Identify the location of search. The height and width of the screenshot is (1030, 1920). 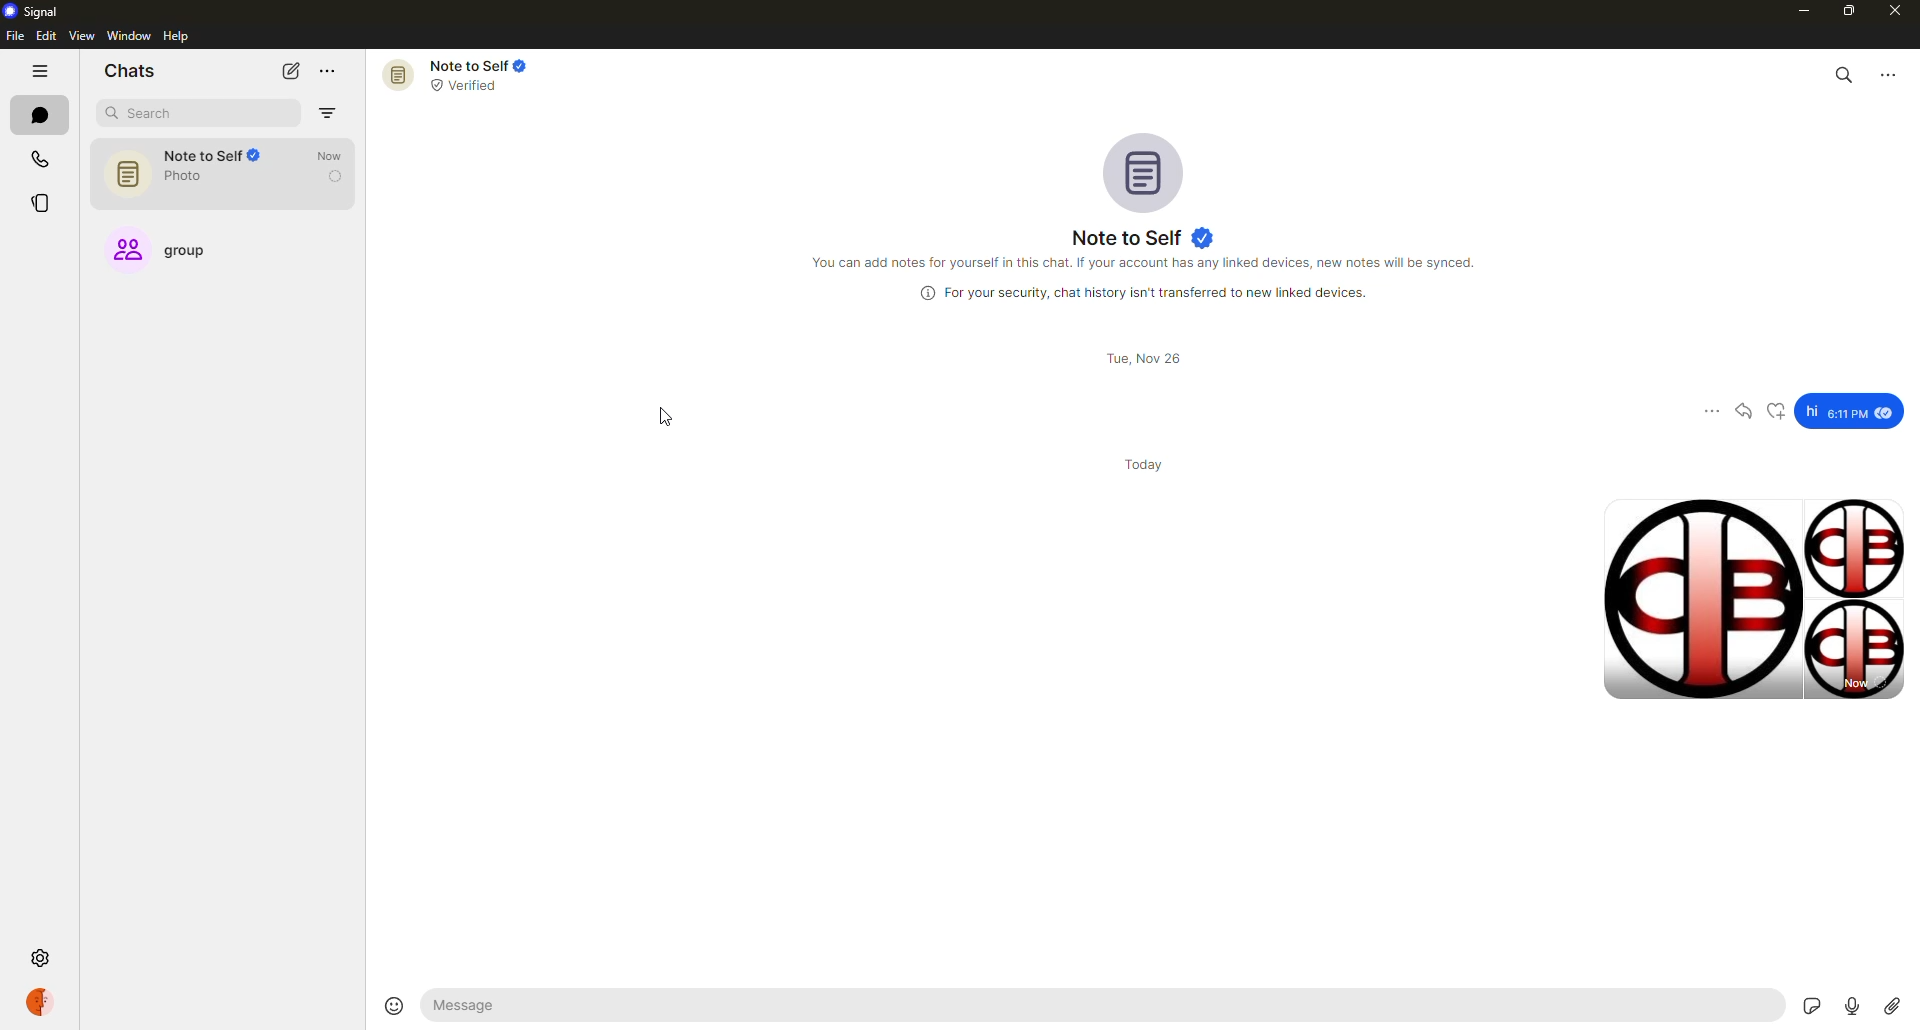
(1842, 73).